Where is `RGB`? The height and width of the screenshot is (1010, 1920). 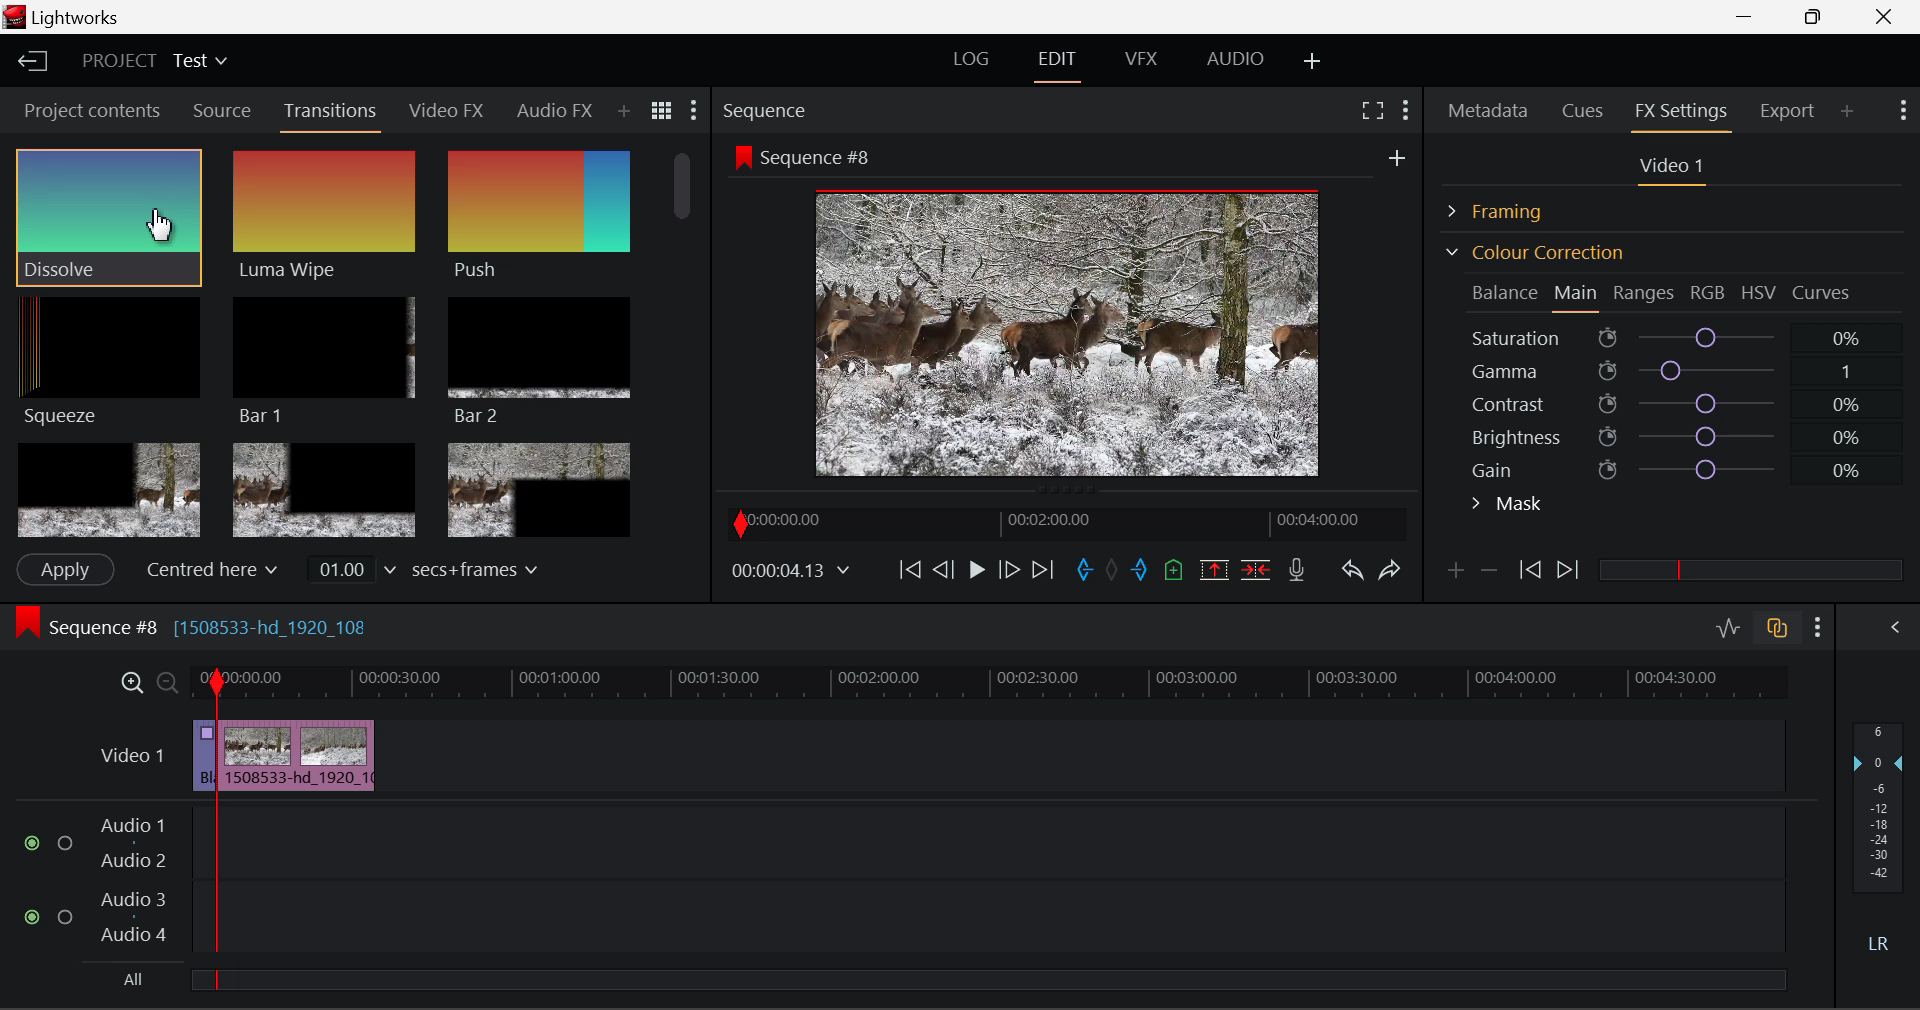
RGB is located at coordinates (1709, 294).